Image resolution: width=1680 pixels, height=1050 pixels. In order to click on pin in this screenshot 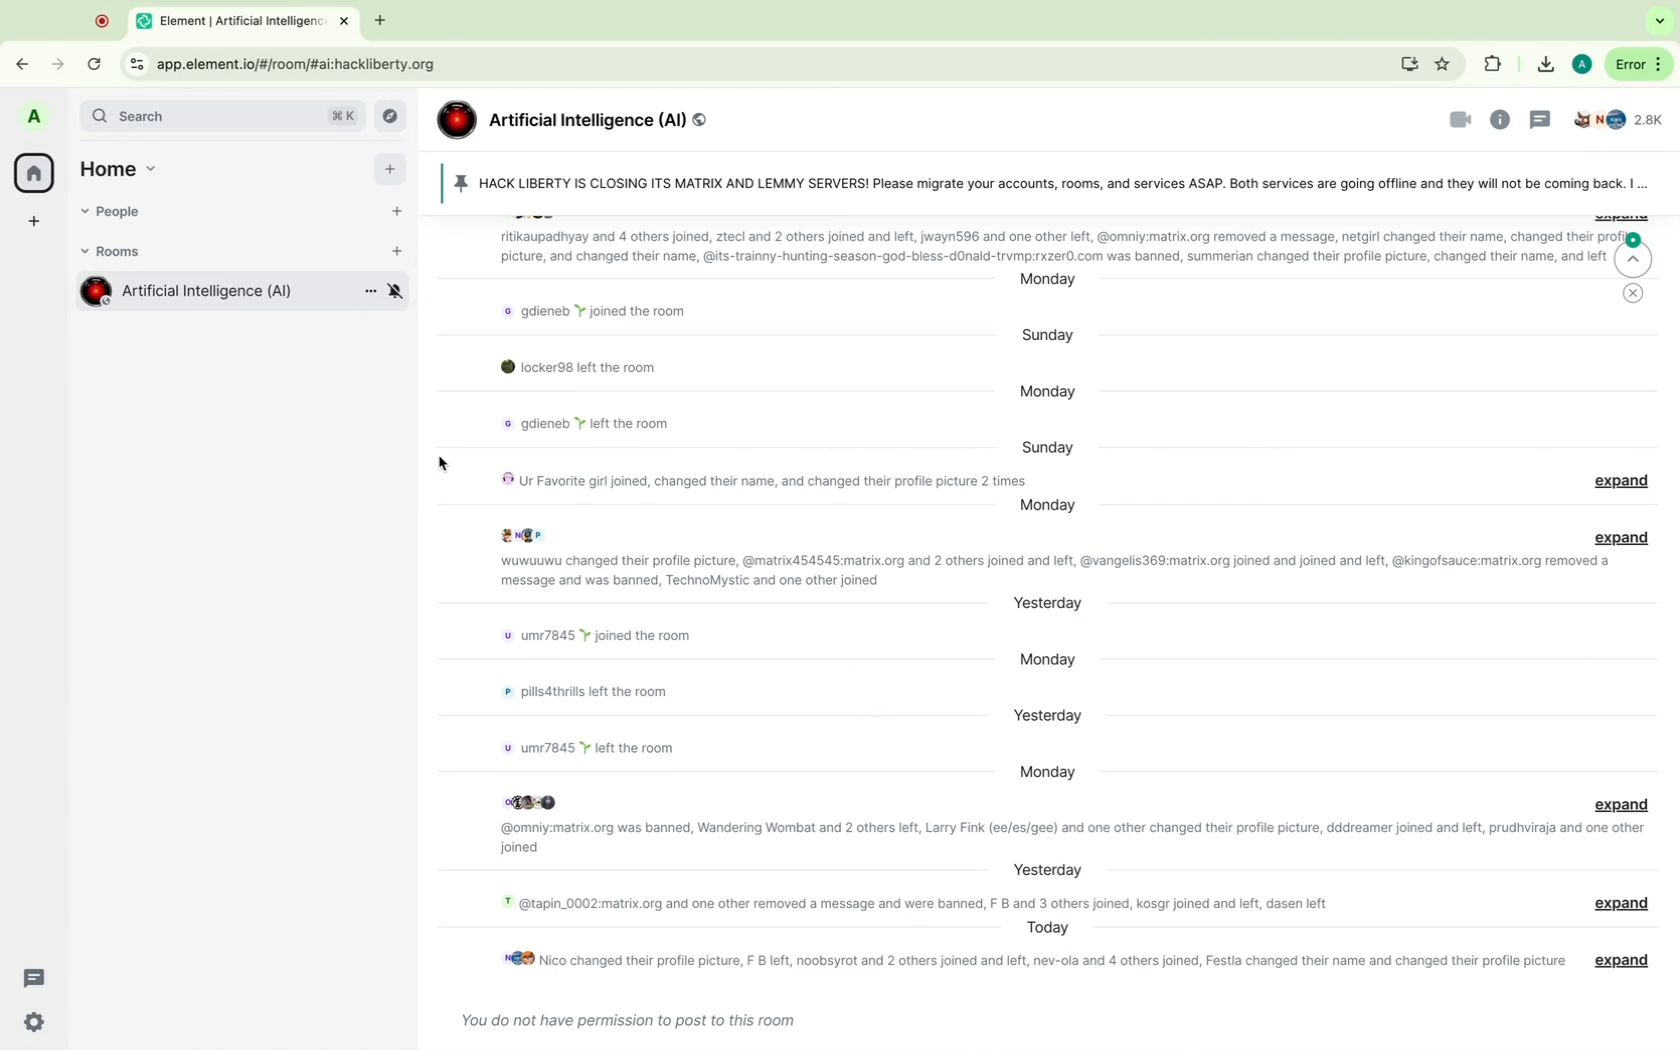, I will do `click(1040, 181)`.